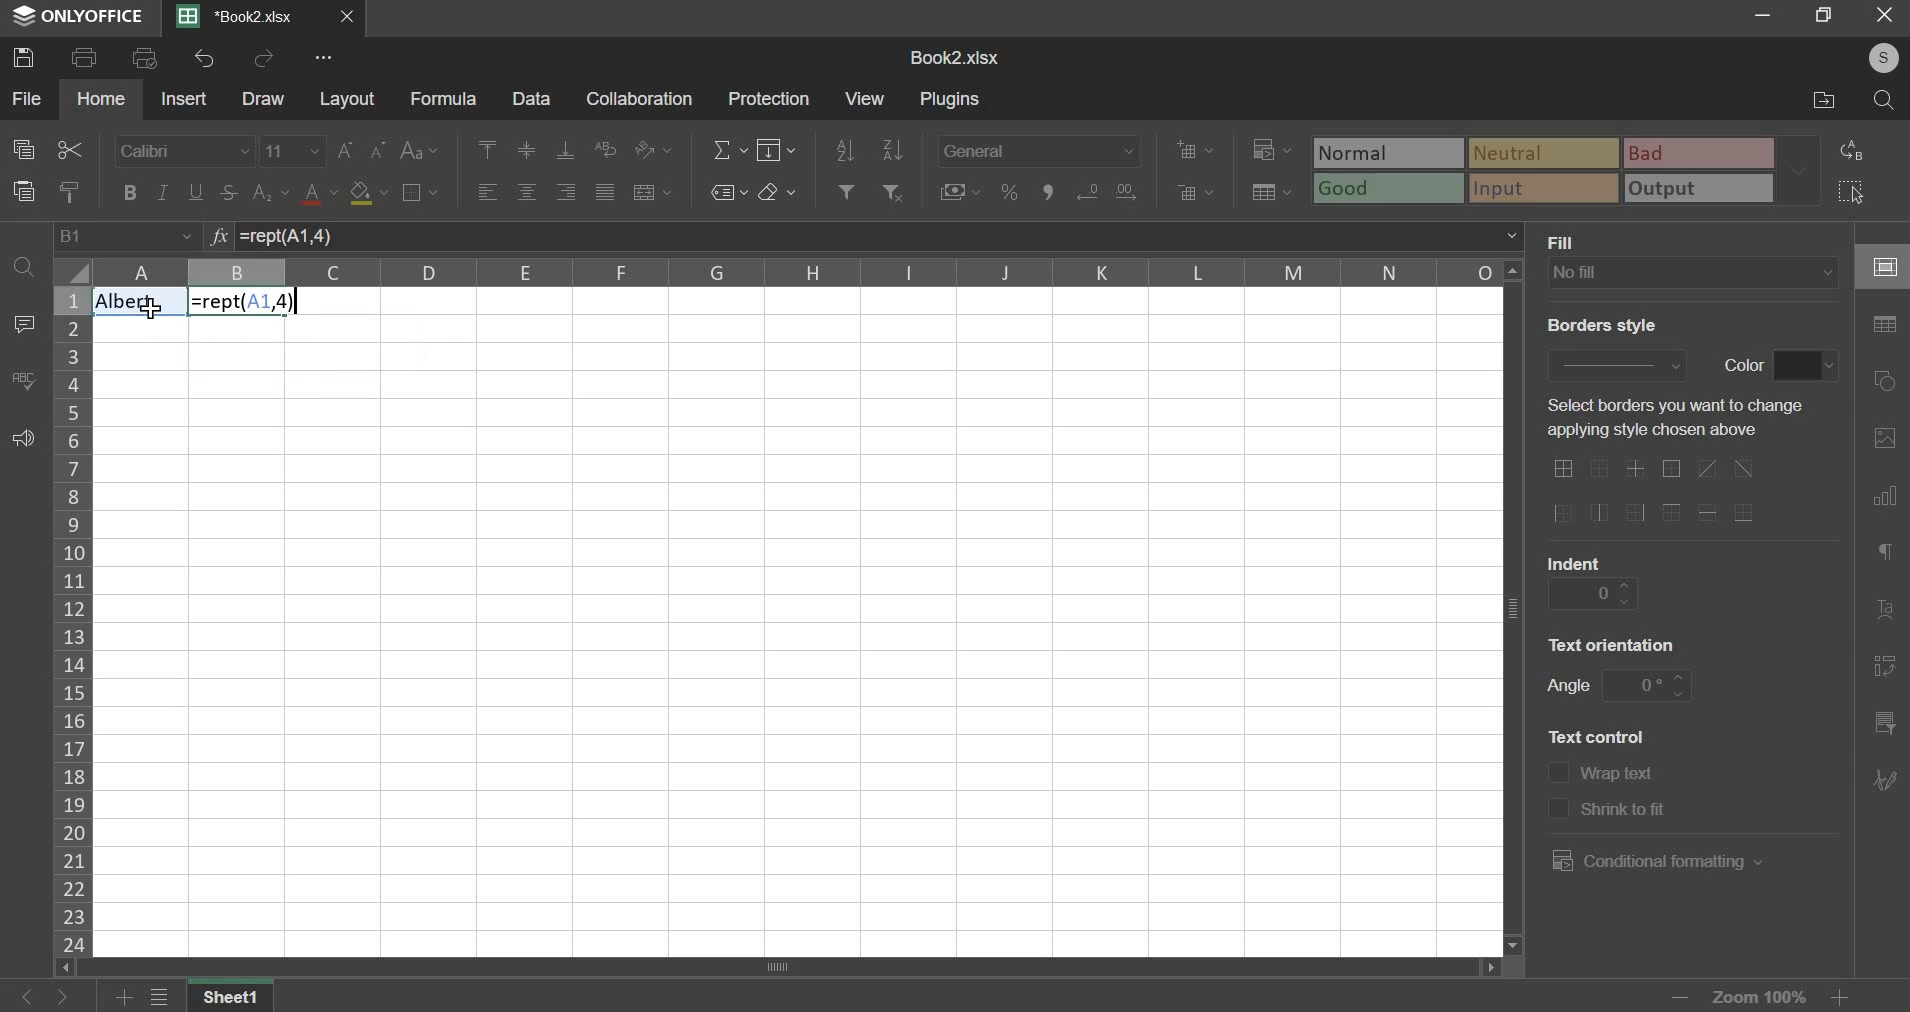 This screenshot has height=1012, width=1910. What do you see at coordinates (146, 56) in the screenshot?
I see `print preview` at bounding box center [146, 56].